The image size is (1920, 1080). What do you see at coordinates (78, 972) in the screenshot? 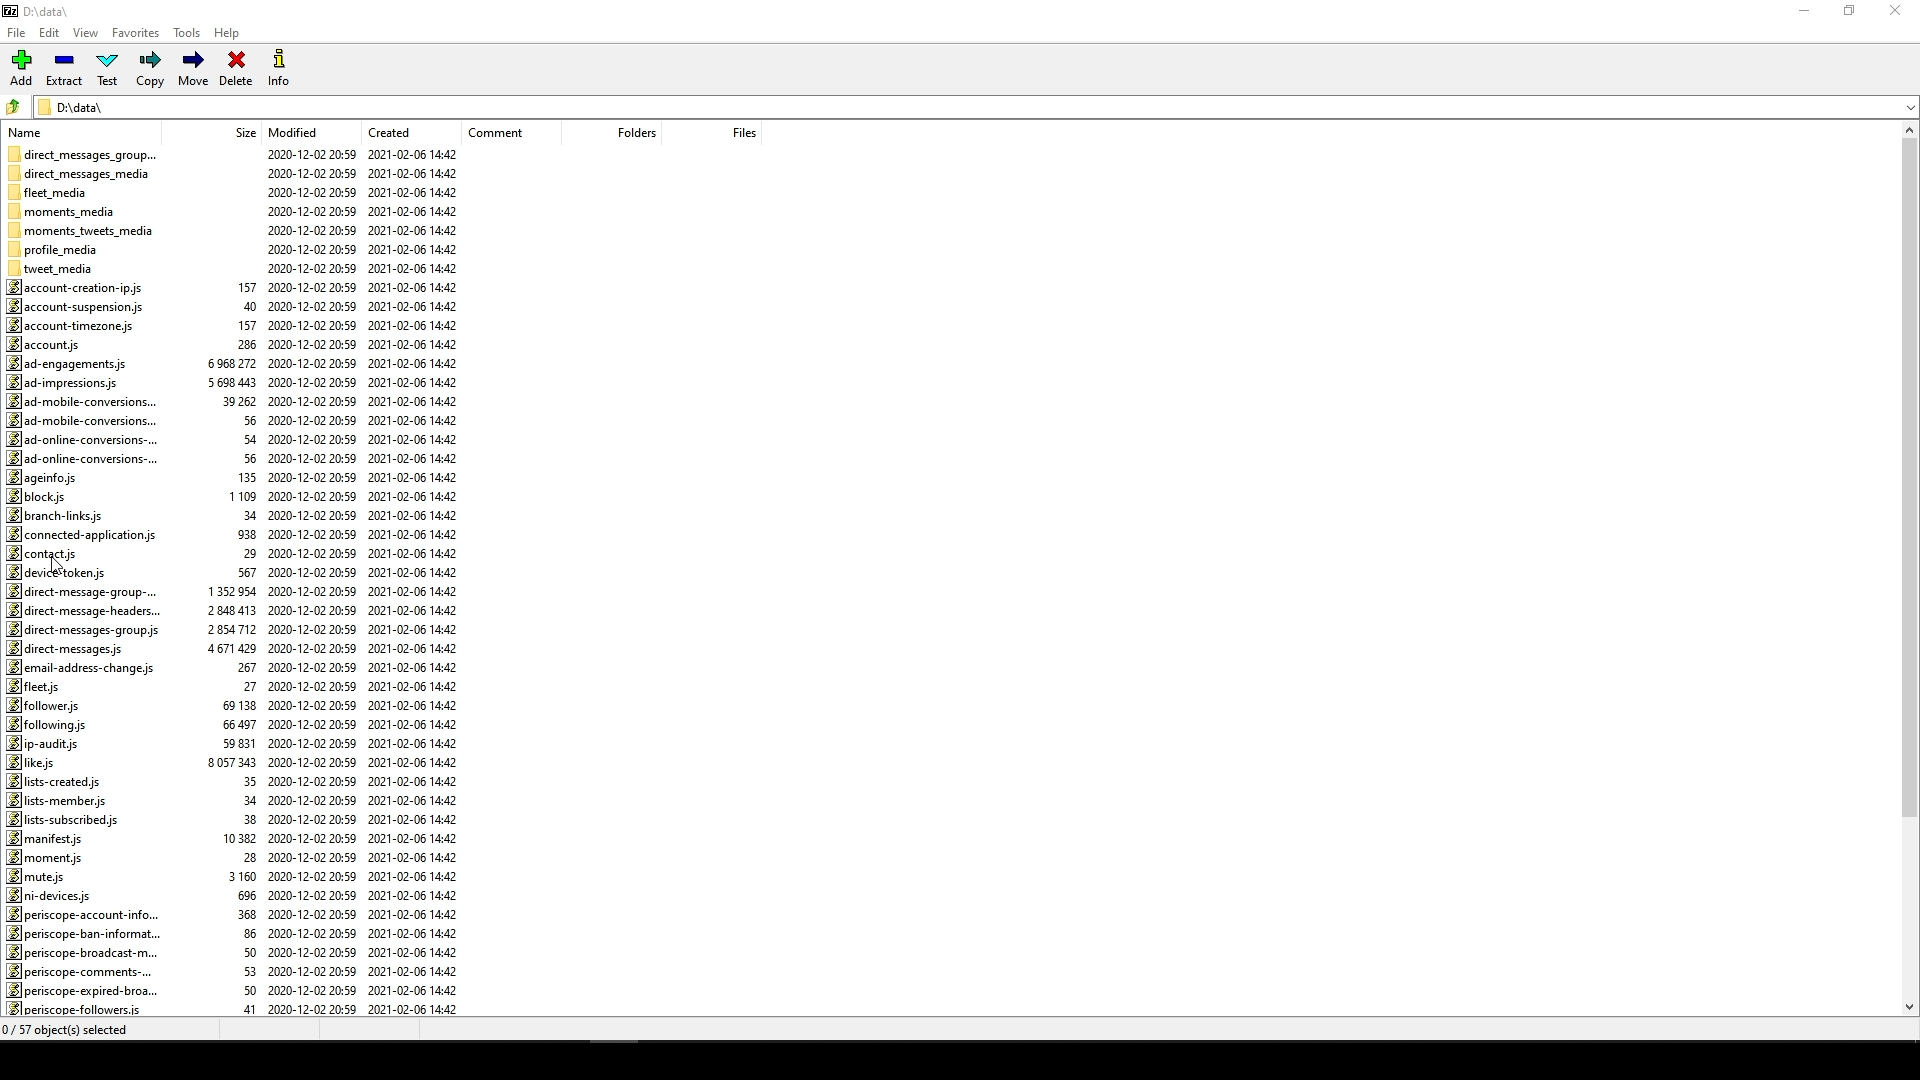
I see `periscope-comments` at bounding box center [78, 972].